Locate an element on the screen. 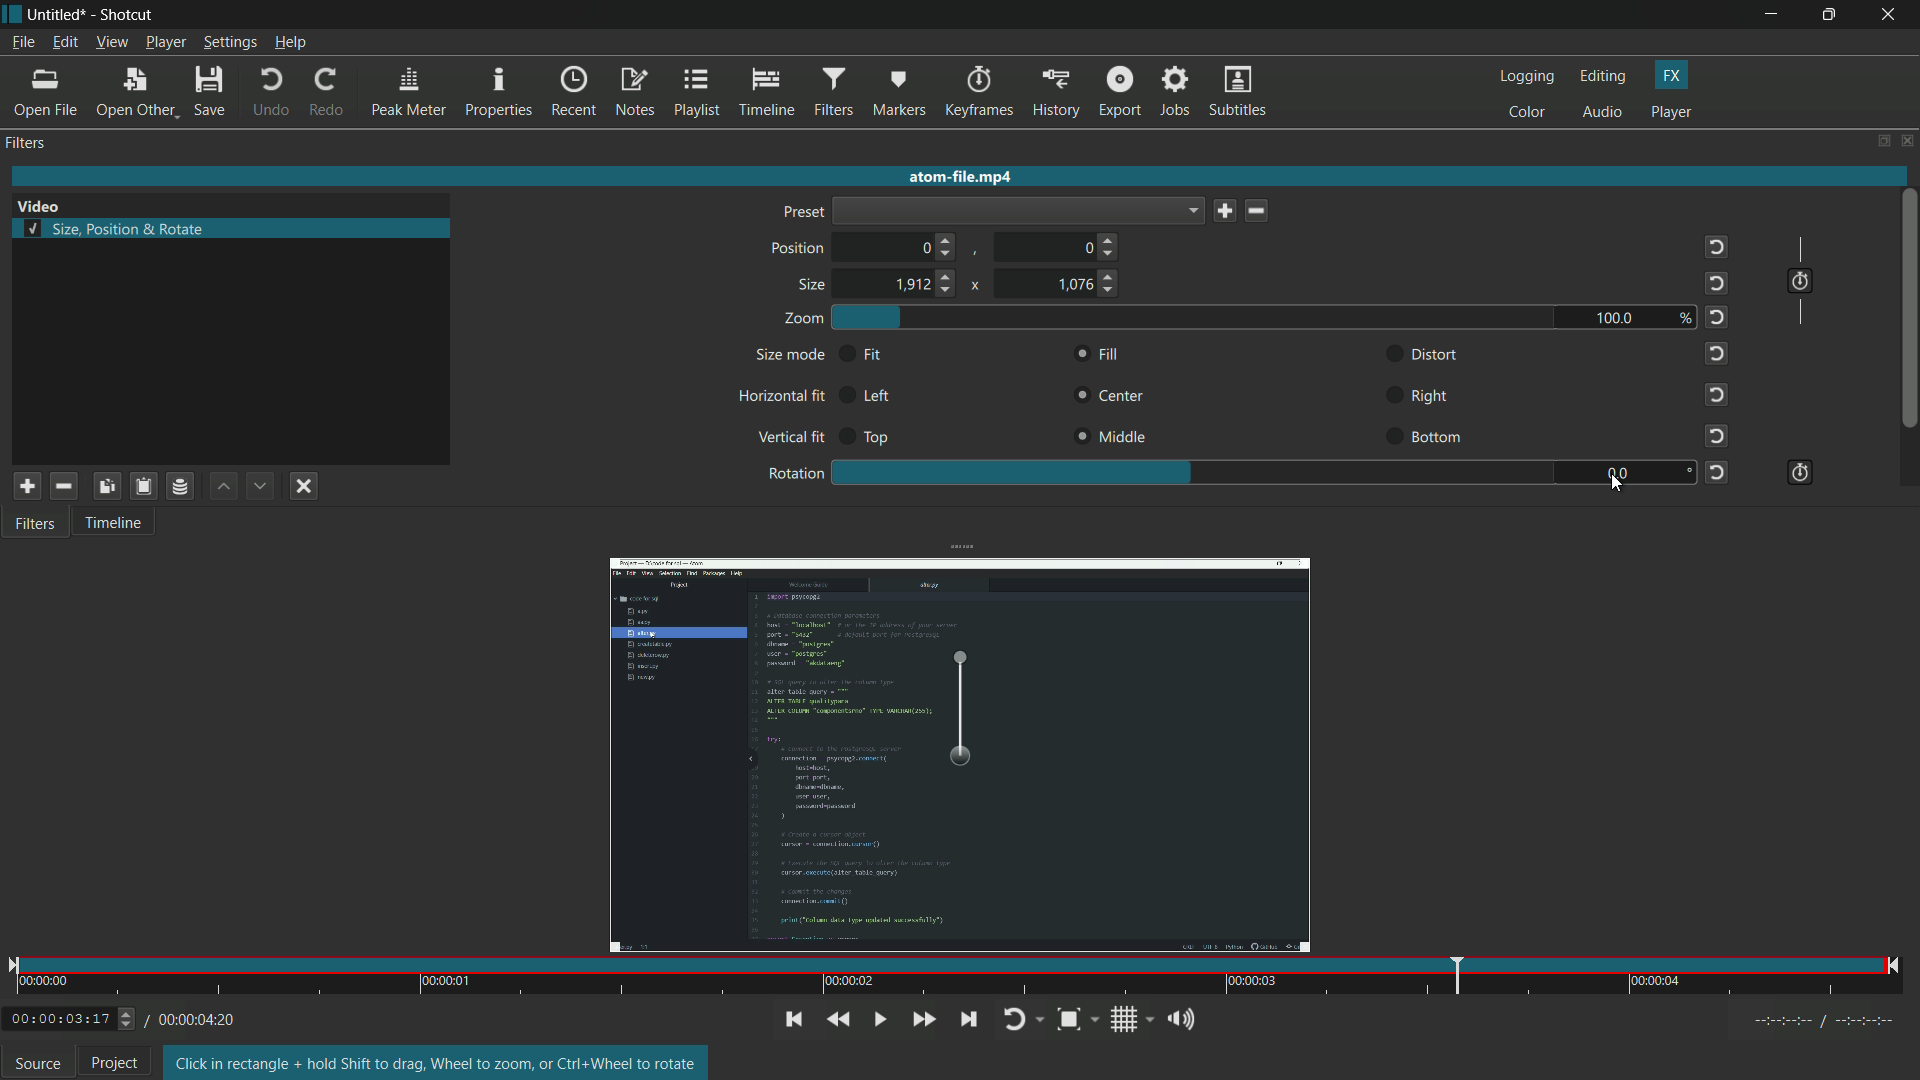 The image size is (1920, 1080). open other is located at coordinates (130, 93).